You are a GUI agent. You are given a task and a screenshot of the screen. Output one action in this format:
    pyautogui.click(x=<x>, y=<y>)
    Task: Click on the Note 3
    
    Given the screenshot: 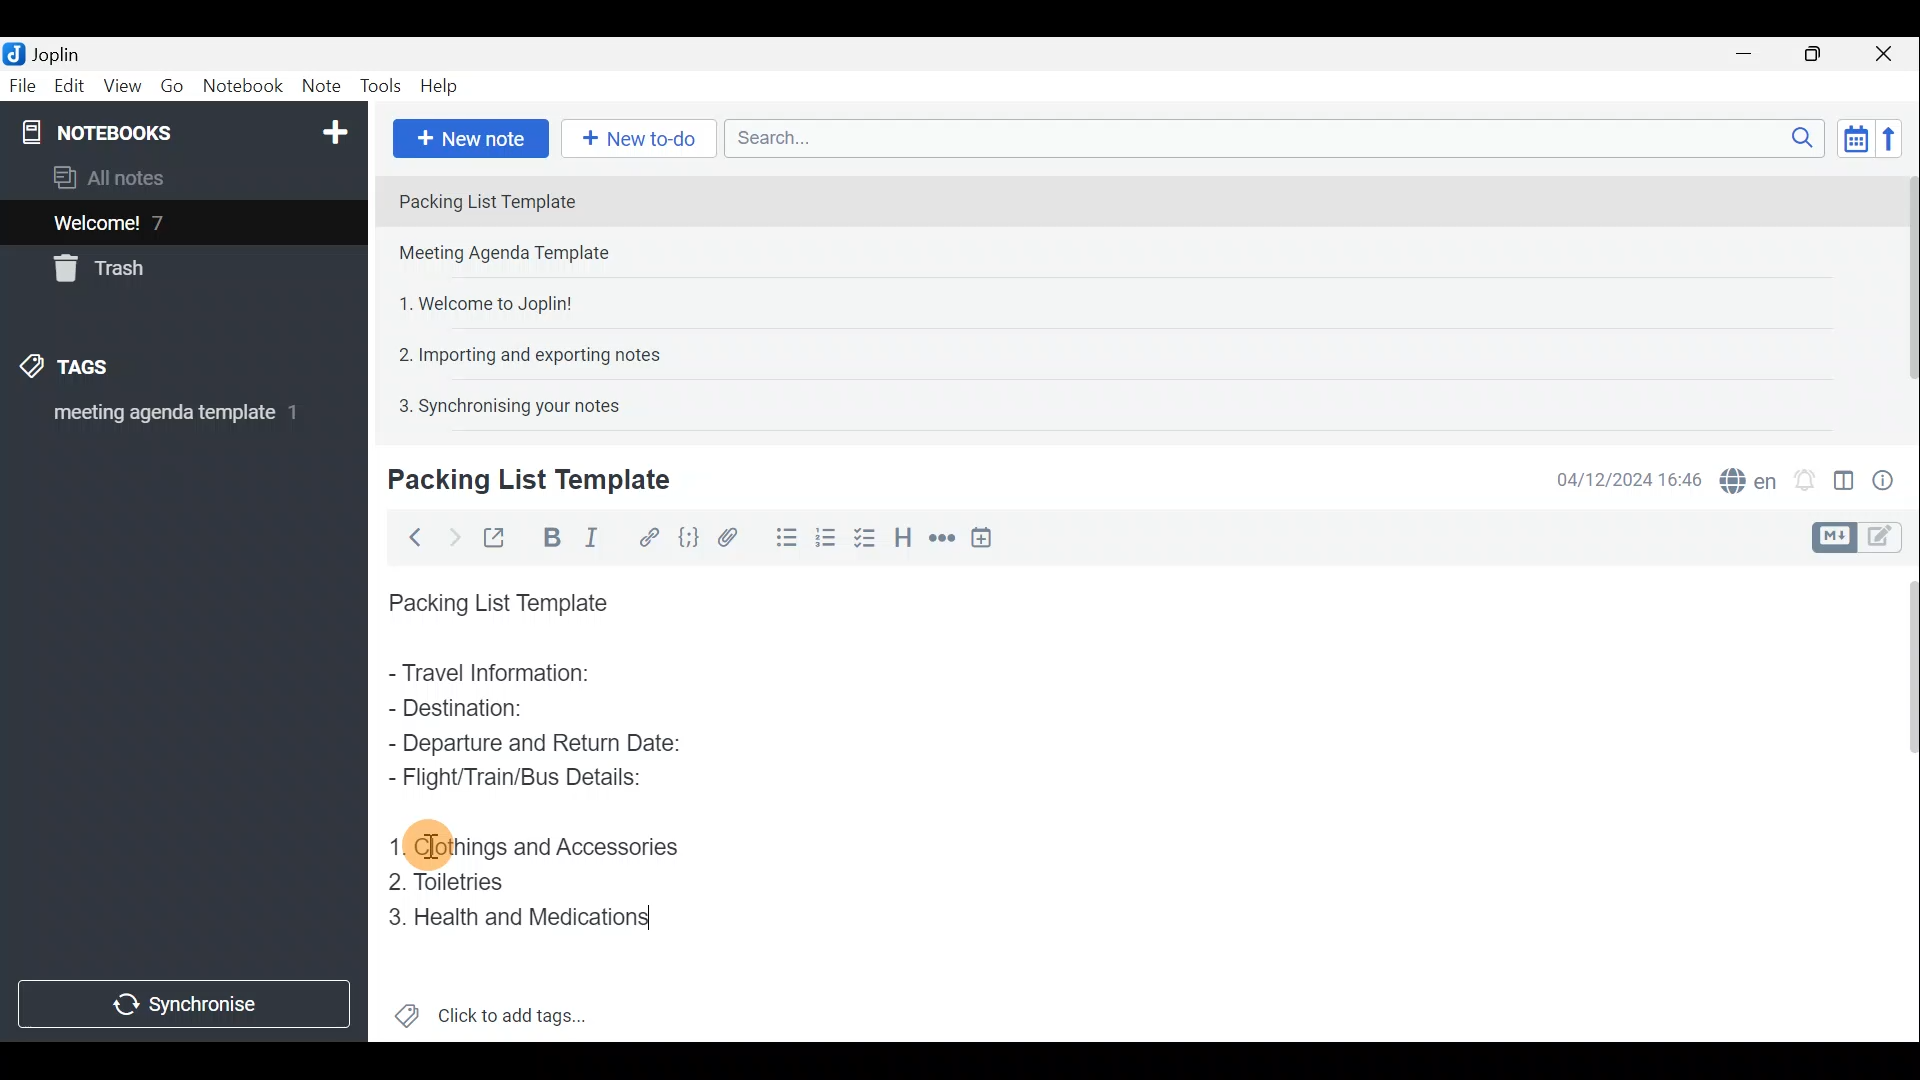 What is the action you would take?
    pyautogui.click(x=478, y=301)
    